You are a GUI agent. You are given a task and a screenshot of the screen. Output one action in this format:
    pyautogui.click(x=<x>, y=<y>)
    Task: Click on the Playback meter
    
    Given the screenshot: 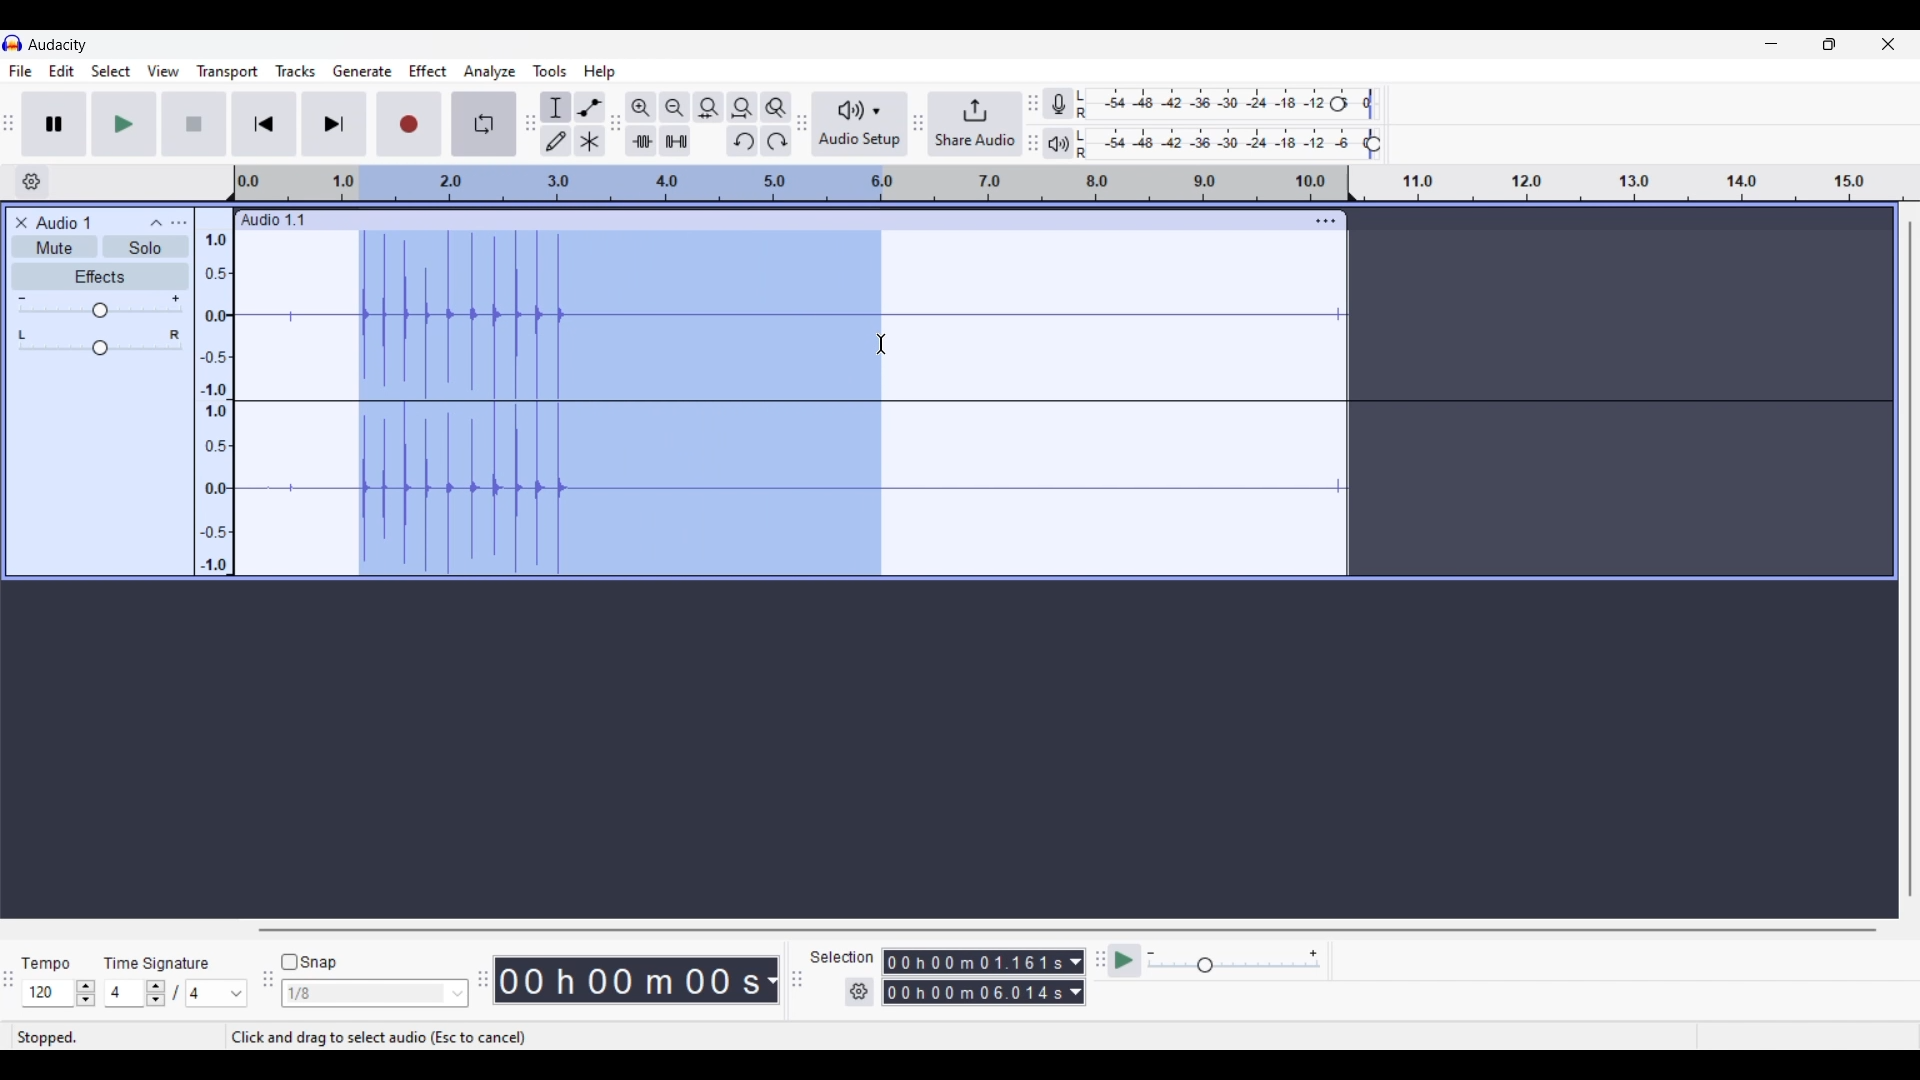 What is the action you would take?
    pyautogui.click(x=1058, y=144)
    